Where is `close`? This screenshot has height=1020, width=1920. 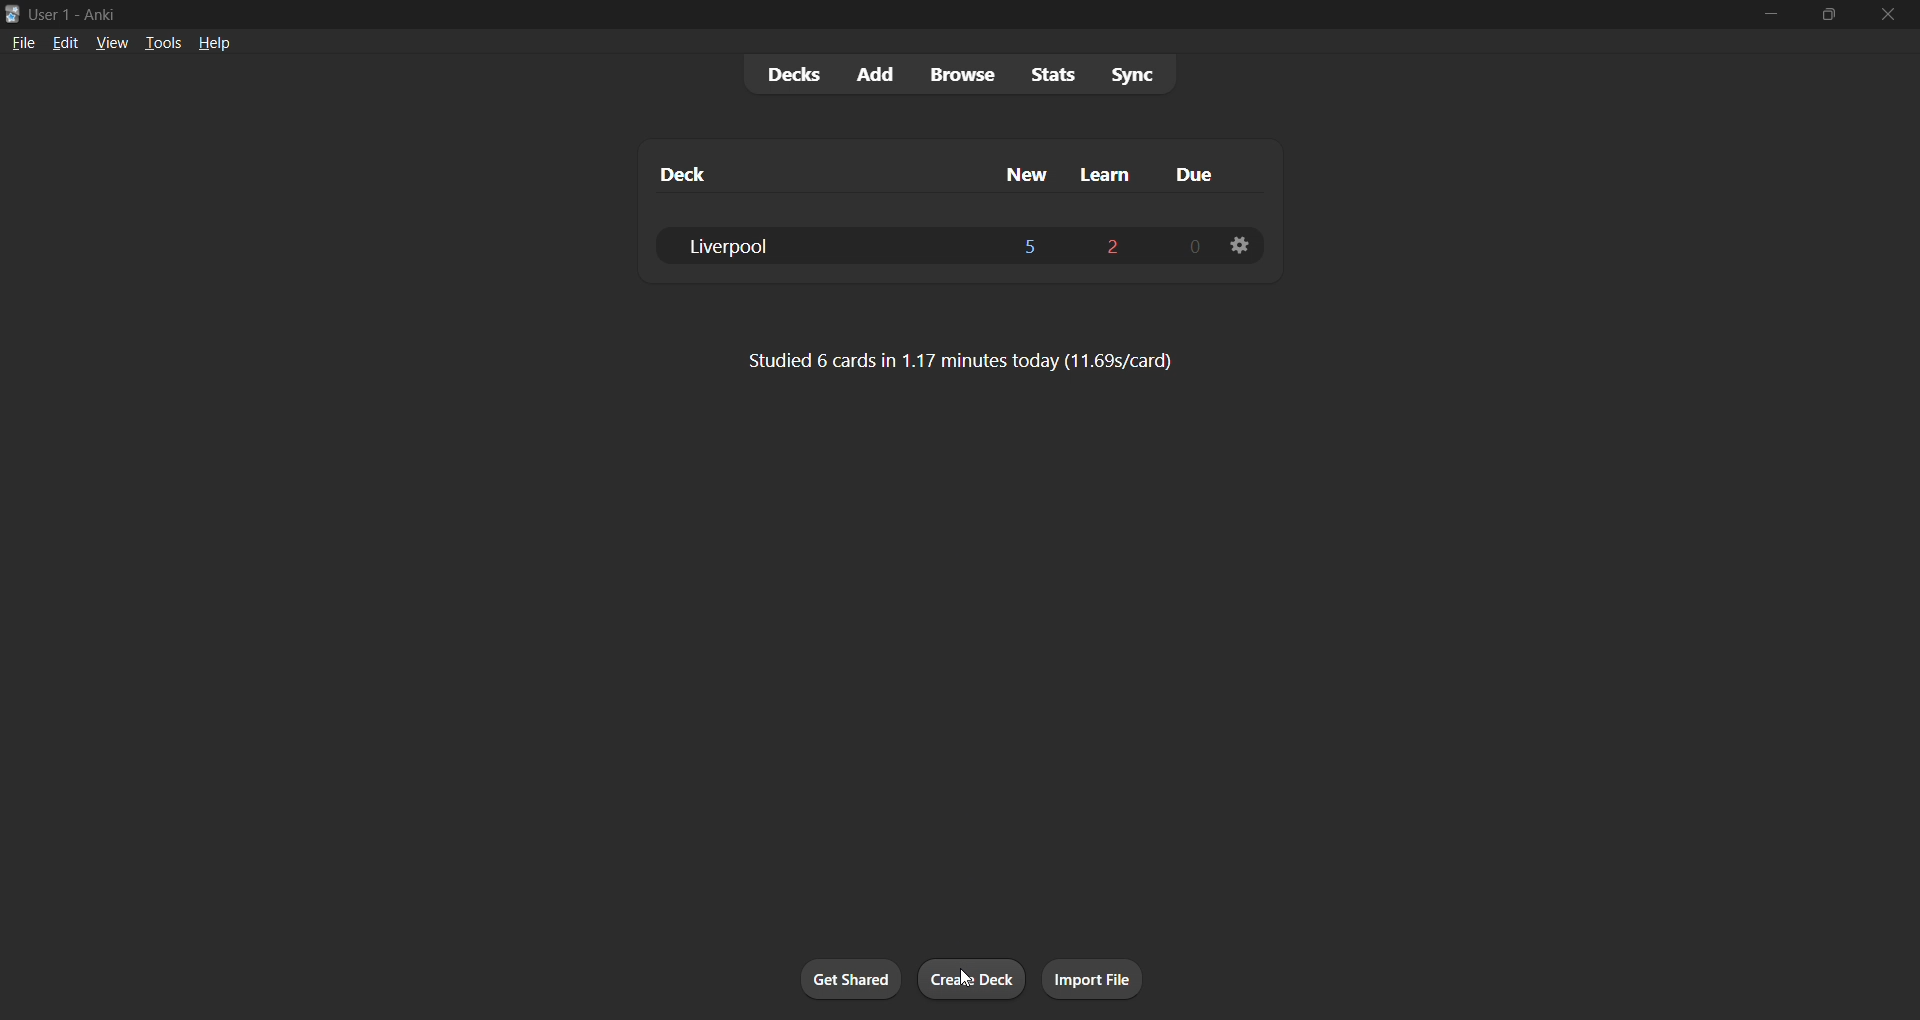
close is located at coordinates (1884, 16).